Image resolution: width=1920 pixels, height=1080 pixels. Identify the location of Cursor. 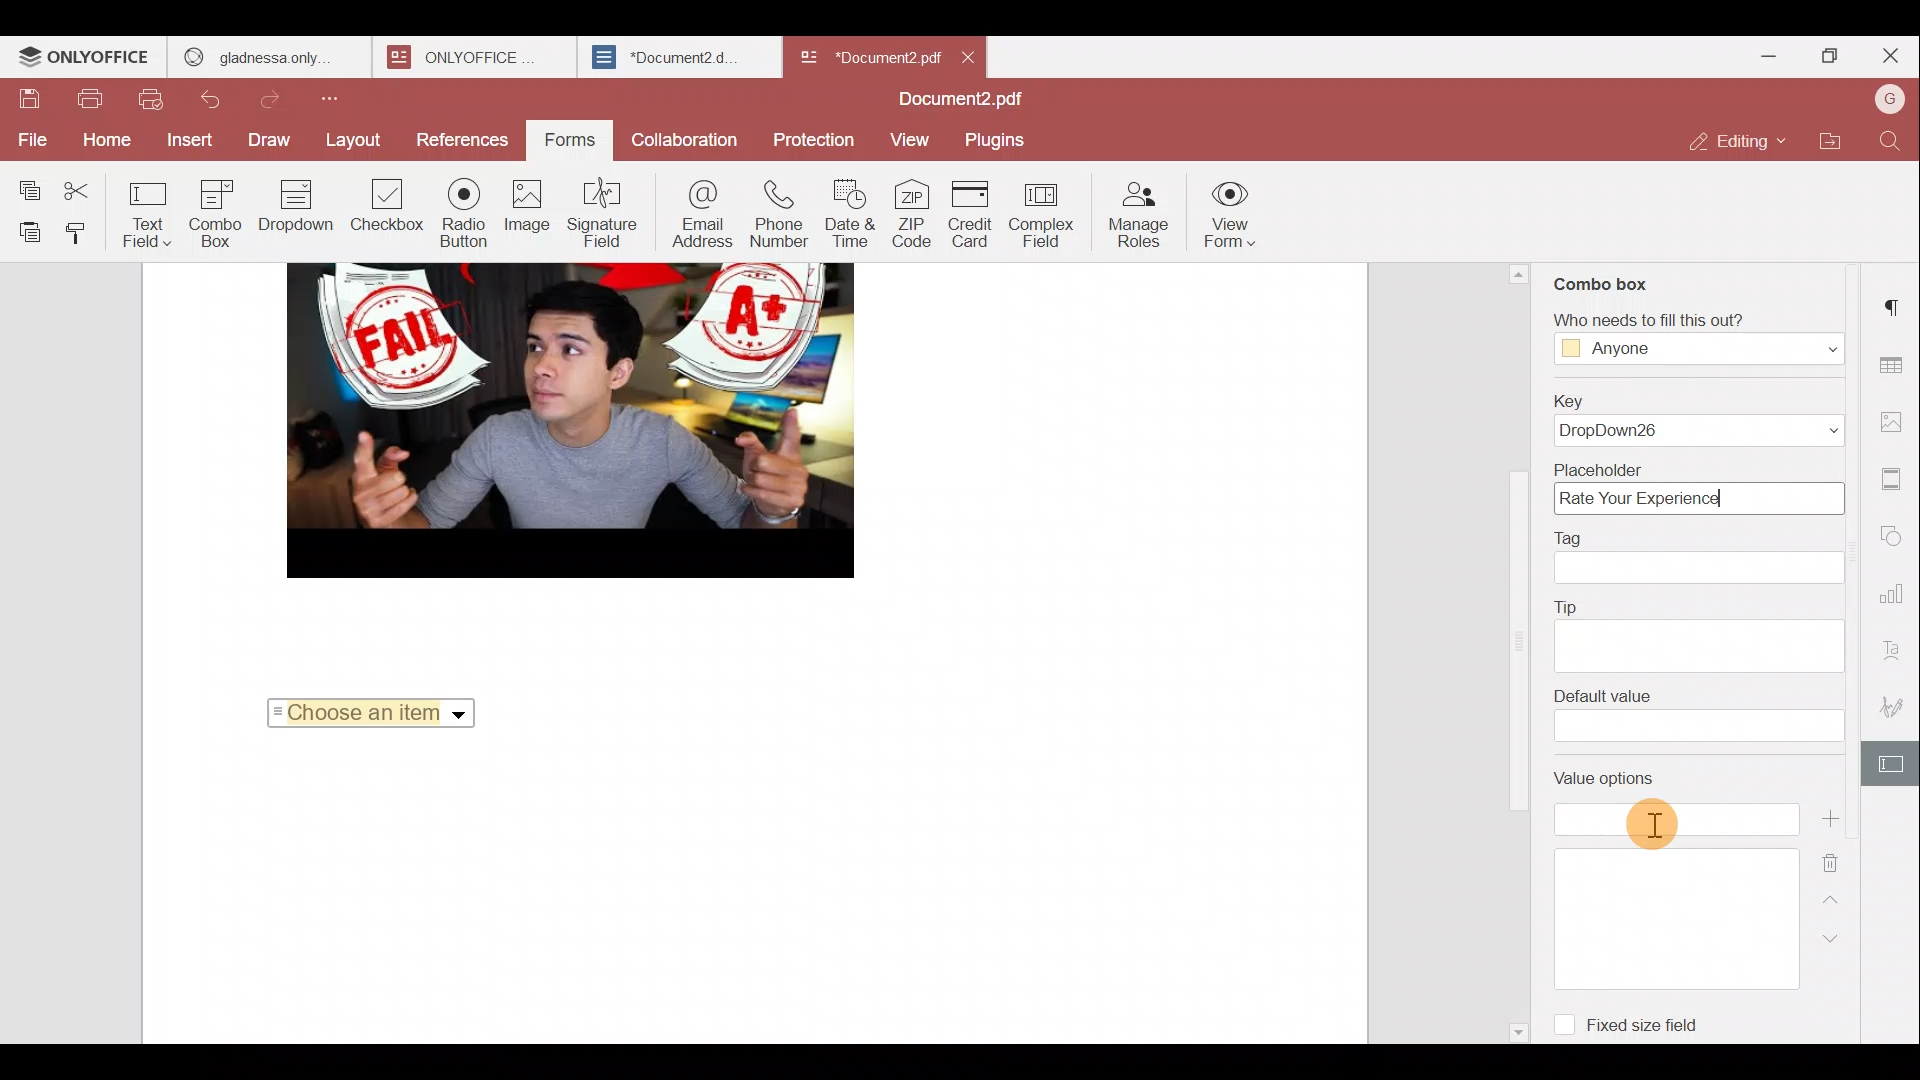
(1664, 821).